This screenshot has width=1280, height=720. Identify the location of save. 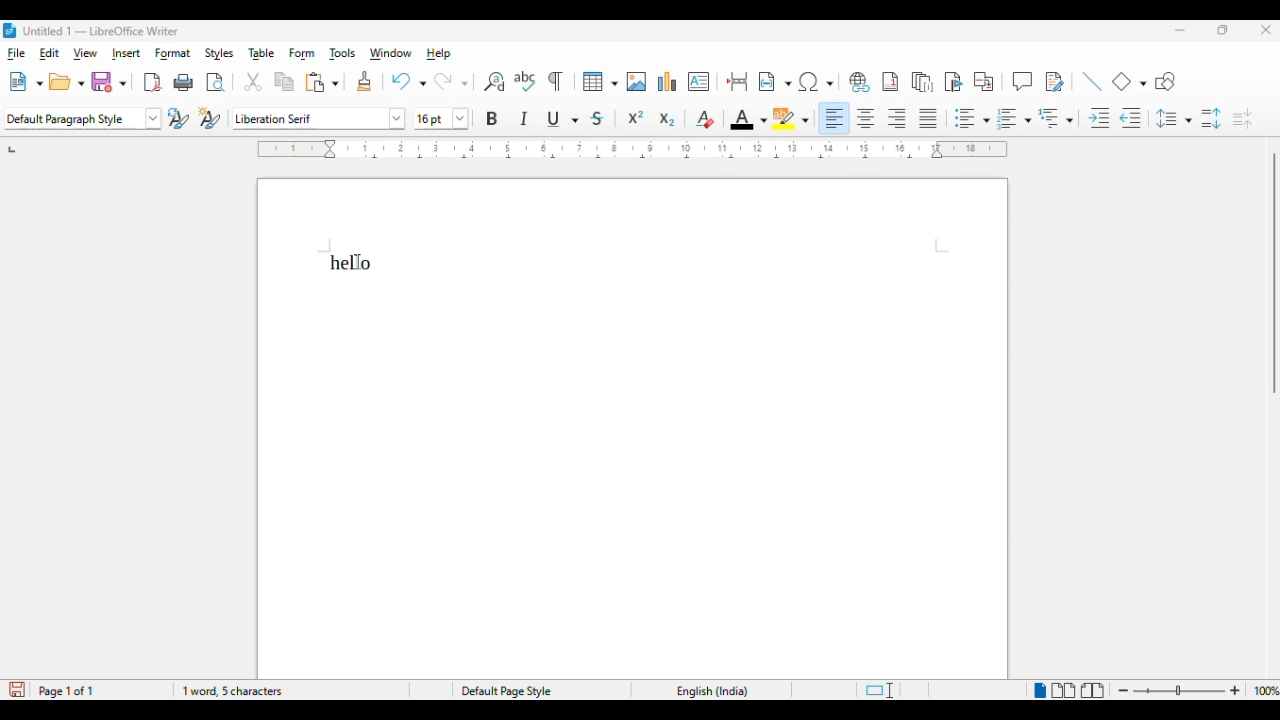
(109, 82).